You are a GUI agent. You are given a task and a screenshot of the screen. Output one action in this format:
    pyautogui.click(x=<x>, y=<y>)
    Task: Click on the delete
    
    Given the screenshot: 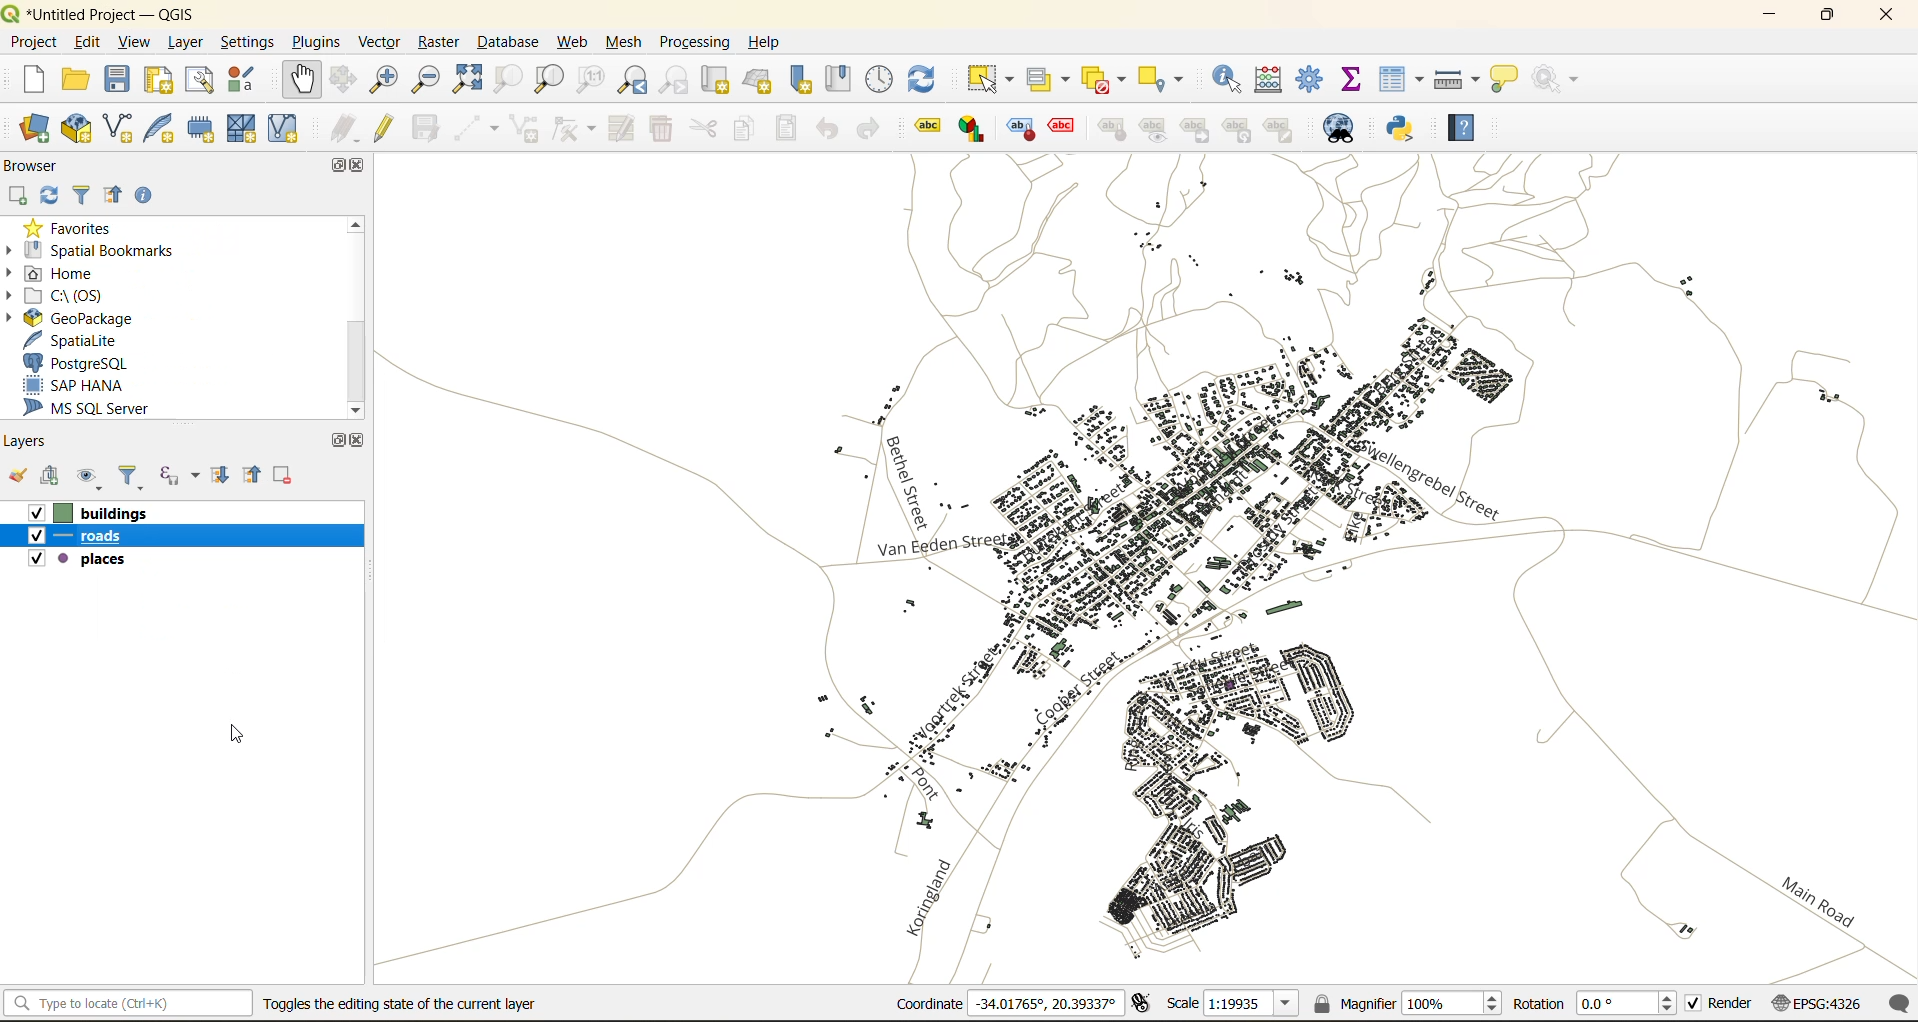 What is the action you would take?
    pyautogui.click(x=658, y=127)
    